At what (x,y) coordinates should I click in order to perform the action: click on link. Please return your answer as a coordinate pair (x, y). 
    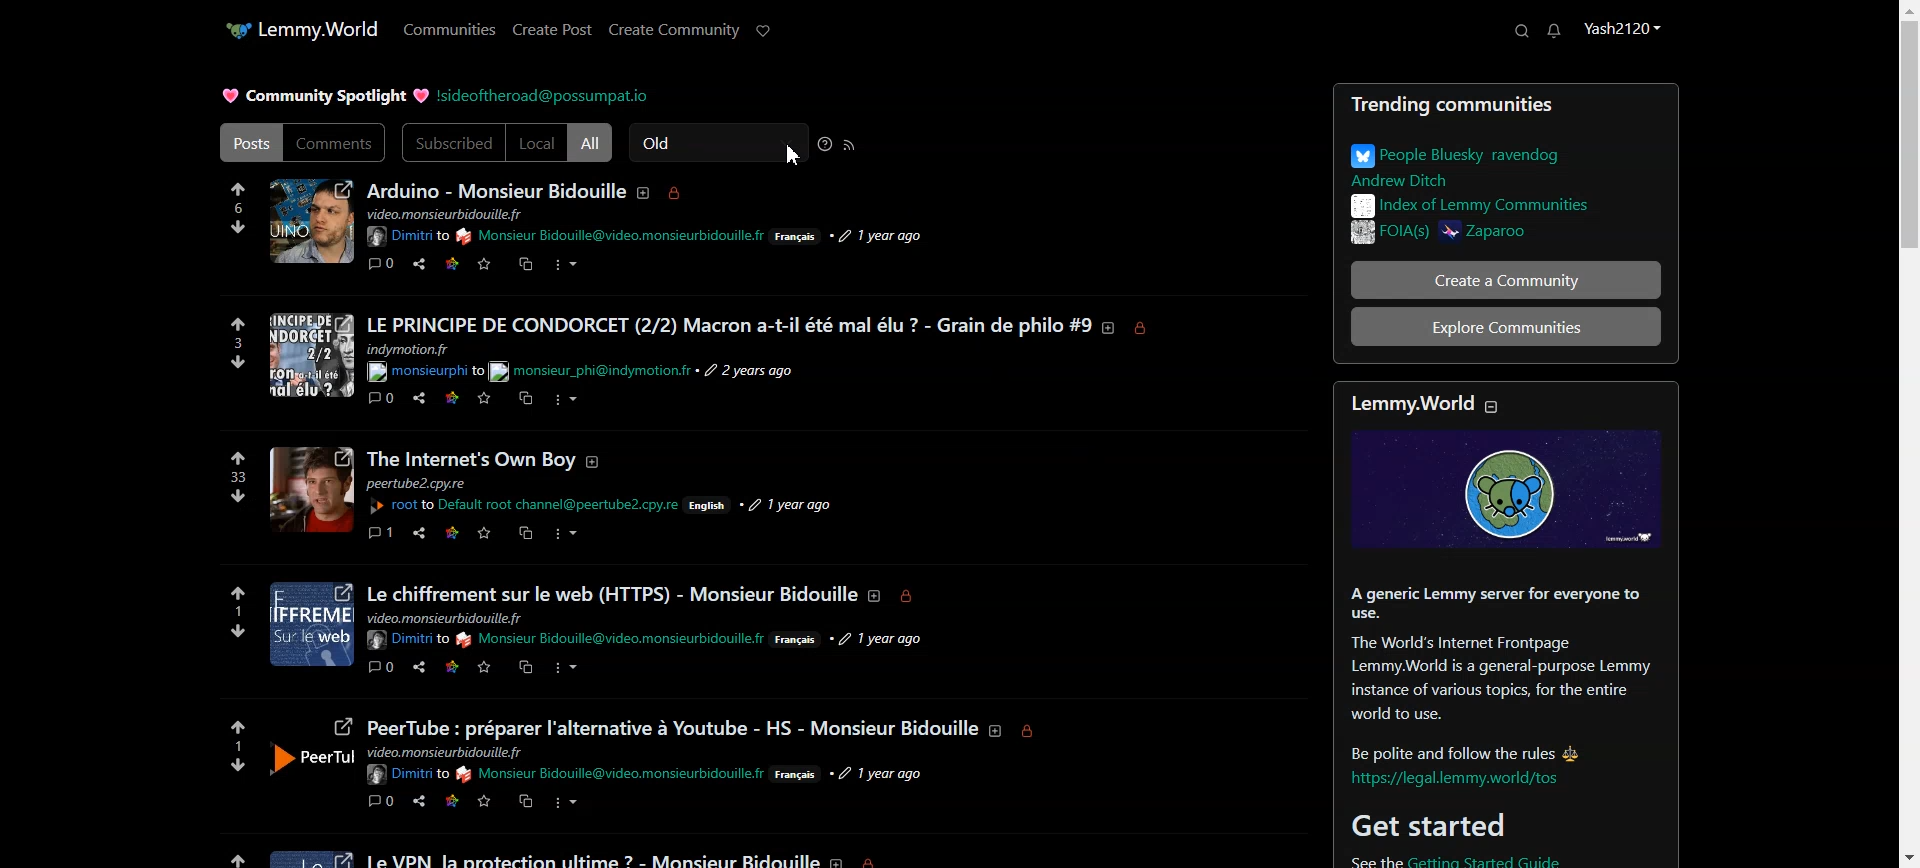
    Looking at the image, I should click on (451, 666).